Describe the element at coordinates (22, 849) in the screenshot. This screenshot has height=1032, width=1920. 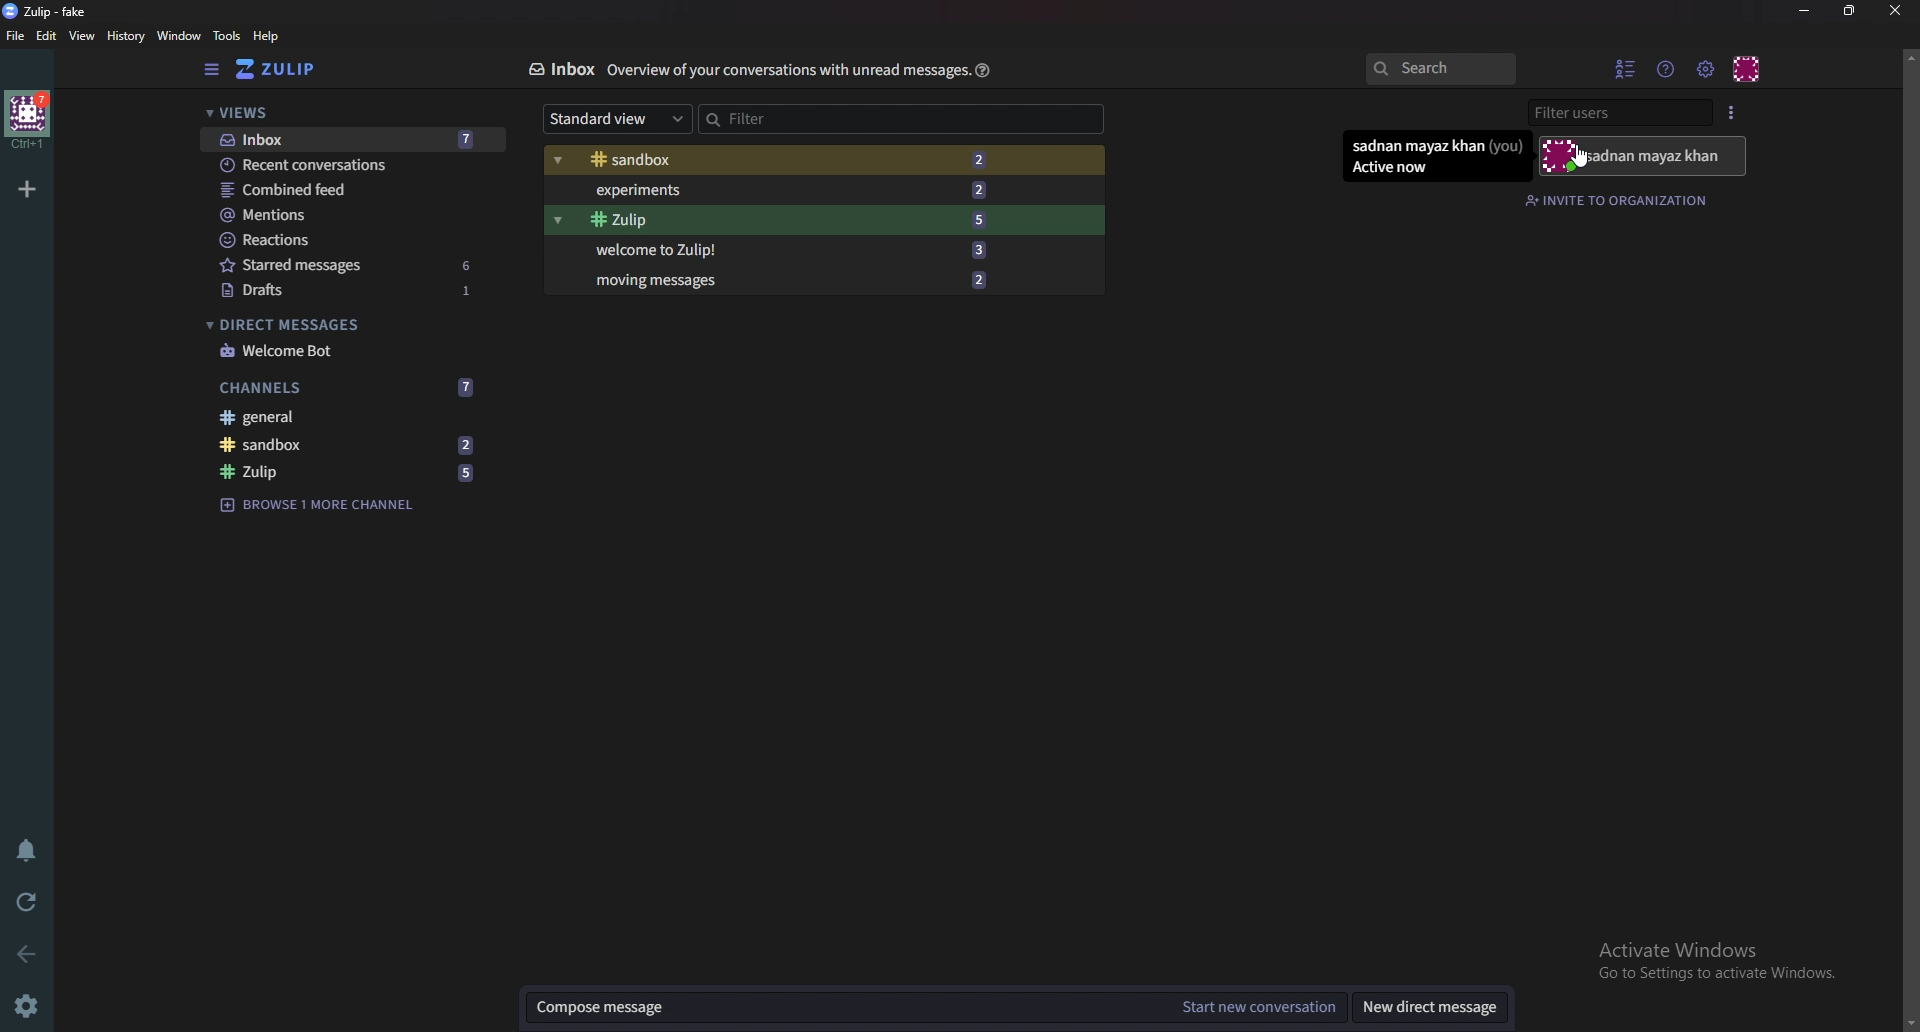
I see `Enable do not disturb` at that location.